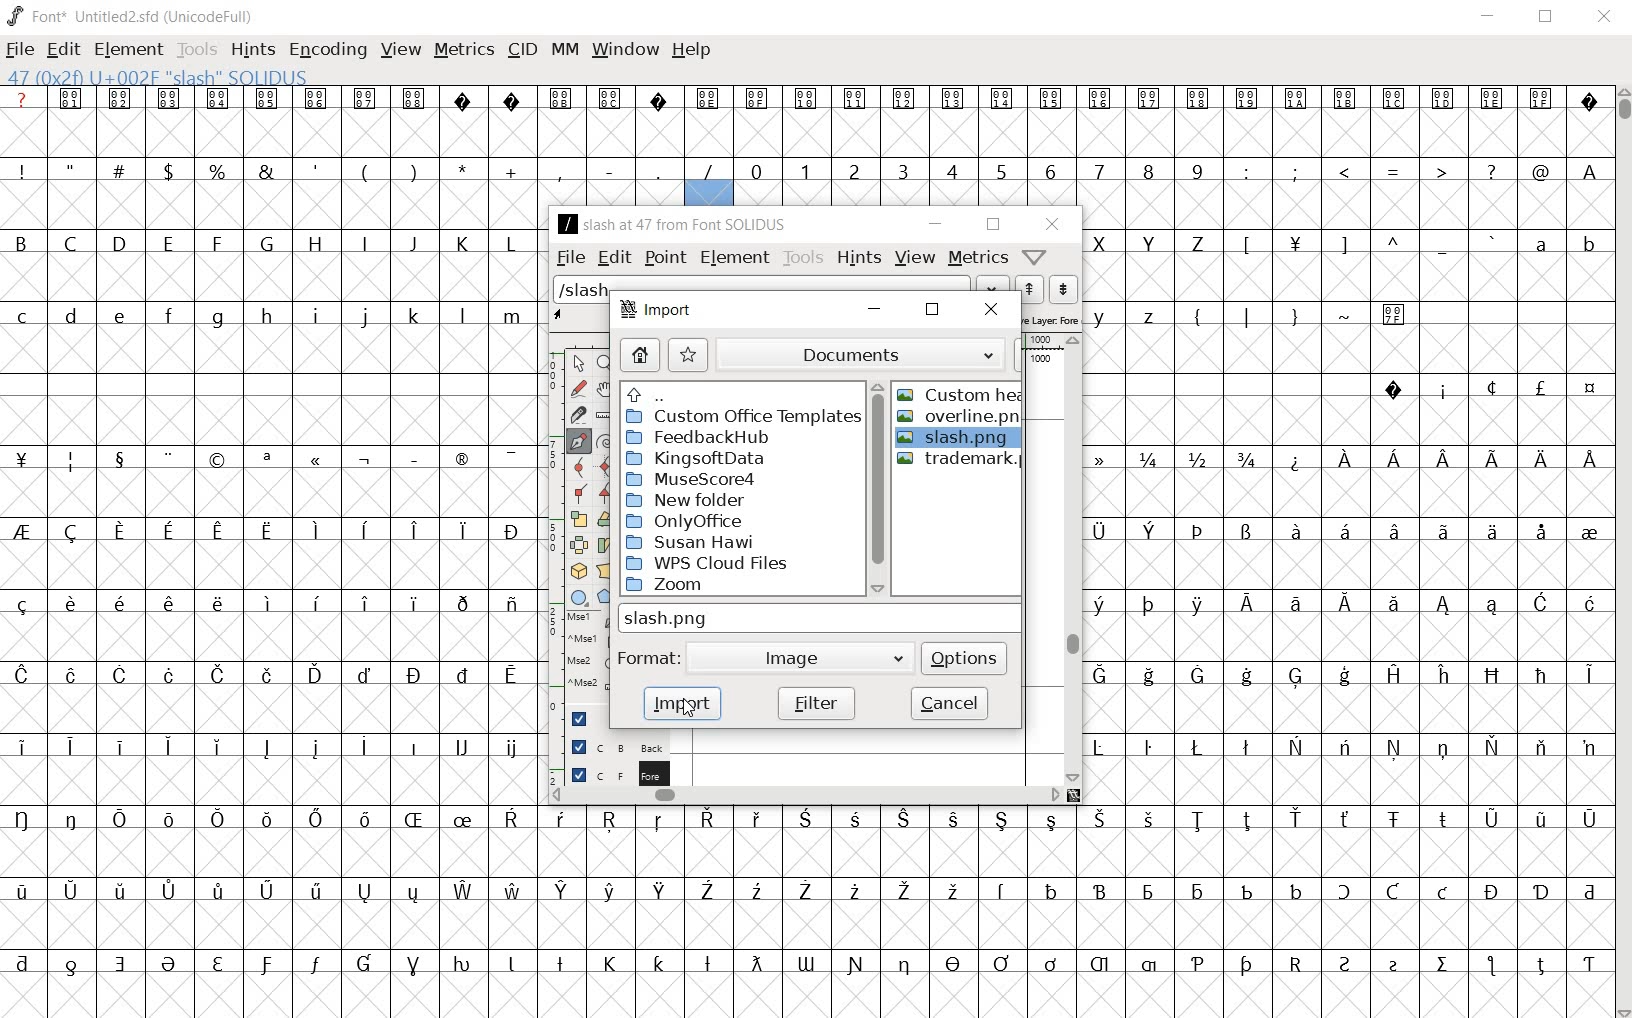  Describe the element at coordinates (1073, 561) in the screenshot. I see `scrollbar` at that location.